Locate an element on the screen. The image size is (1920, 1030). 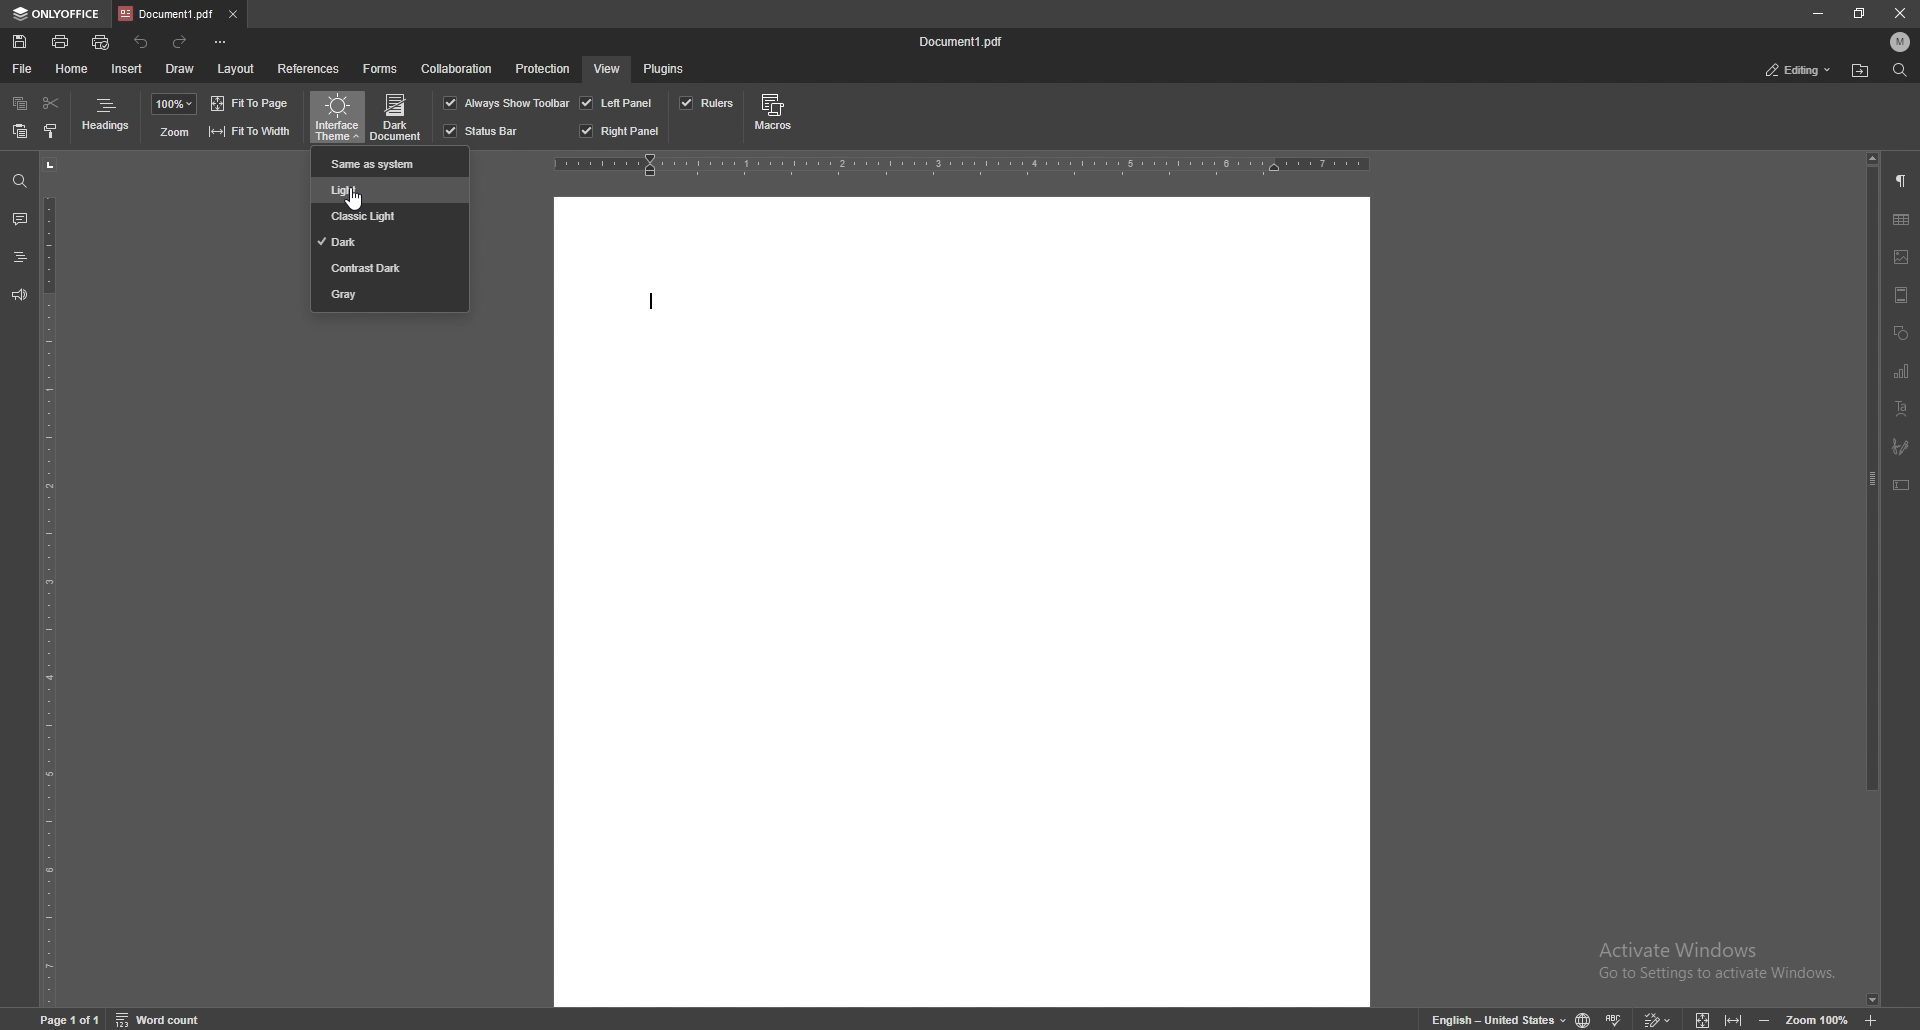
fit to width is located at coordinates (250, 132).